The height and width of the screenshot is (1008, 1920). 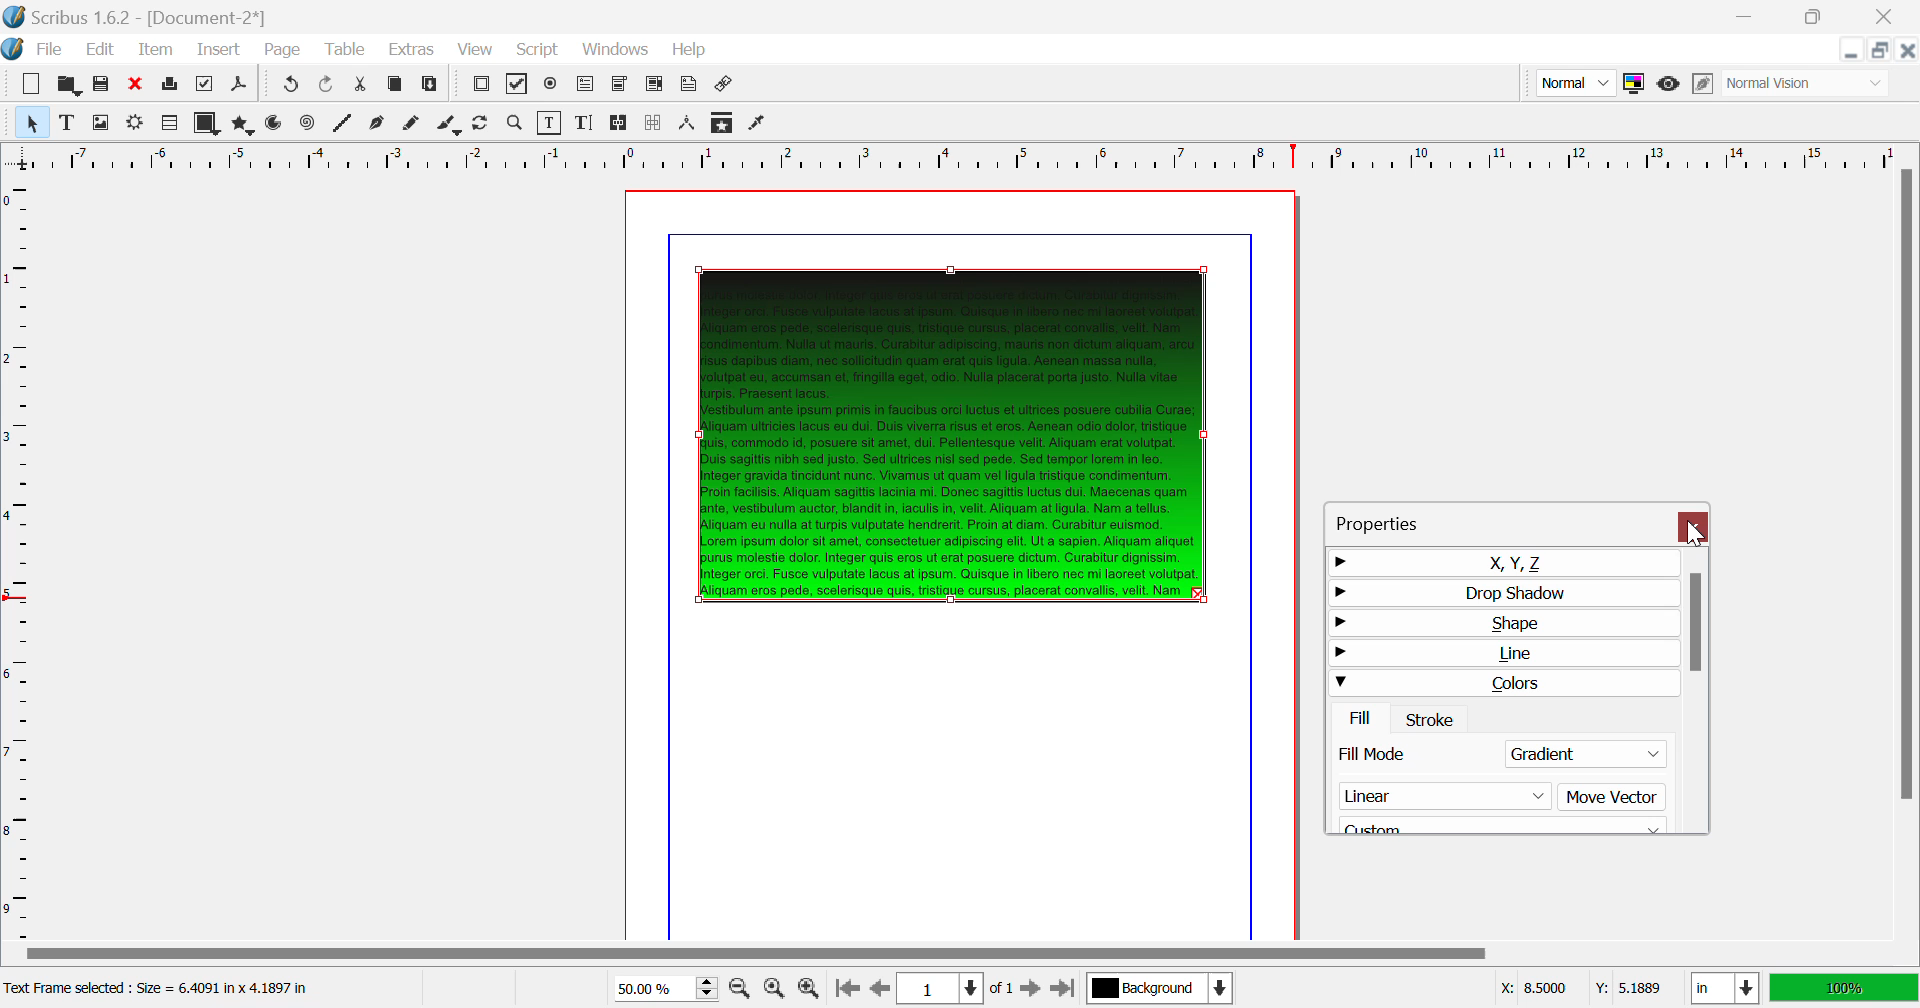 I want to click on Freehand, so click(x=414, y=125).